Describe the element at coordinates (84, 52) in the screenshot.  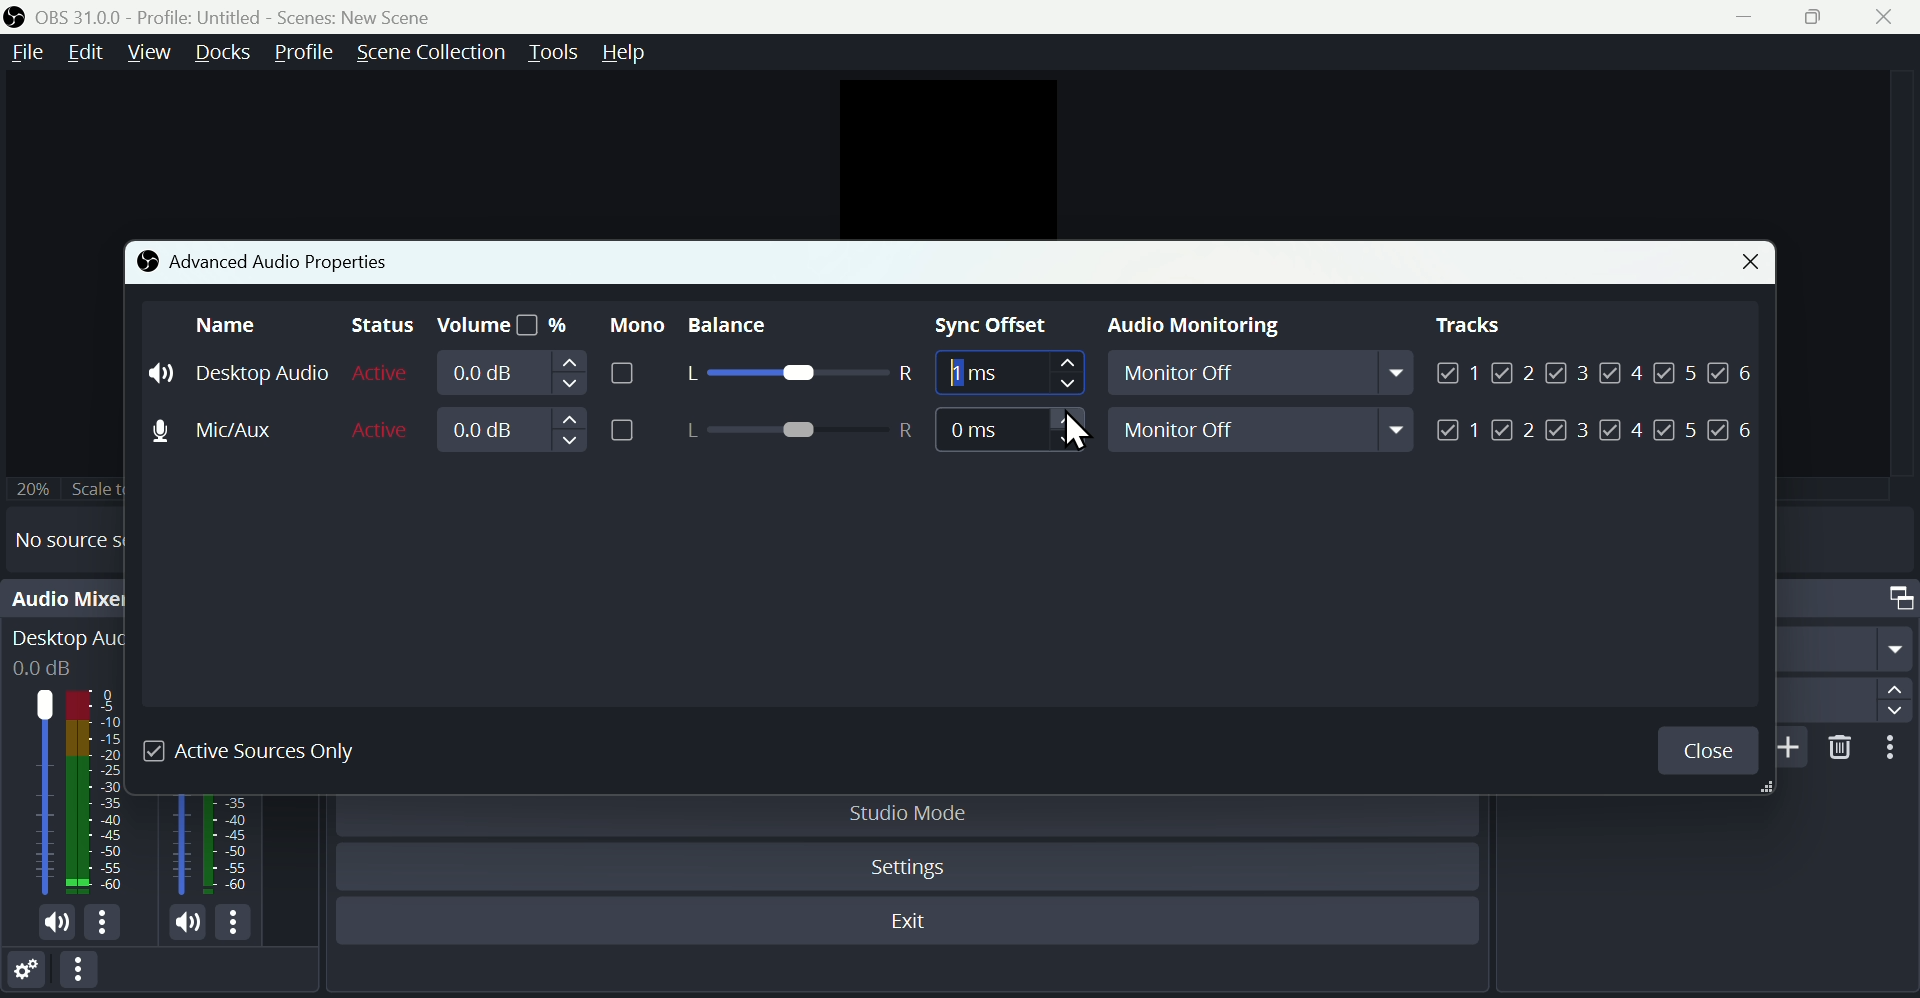
I see `Edit` at that location.